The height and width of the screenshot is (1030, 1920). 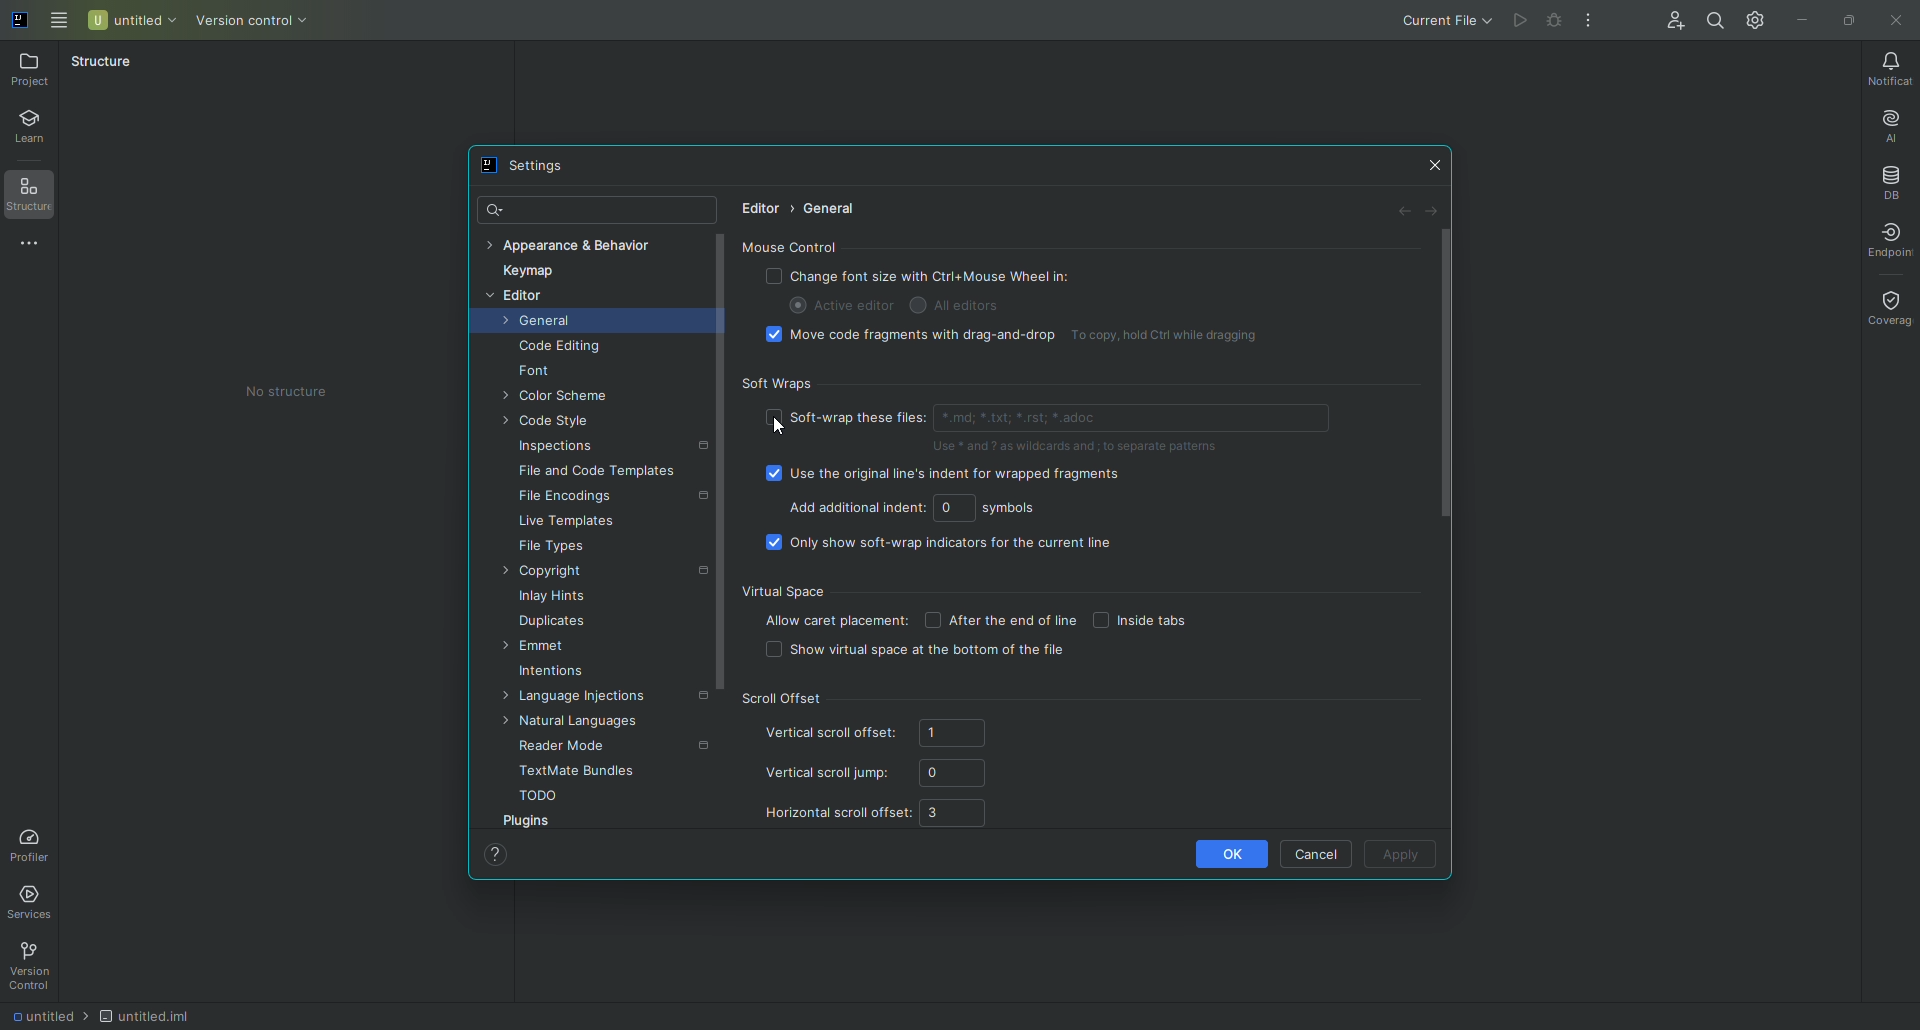 I want to click on Profiler, so click(x=33, y=843).